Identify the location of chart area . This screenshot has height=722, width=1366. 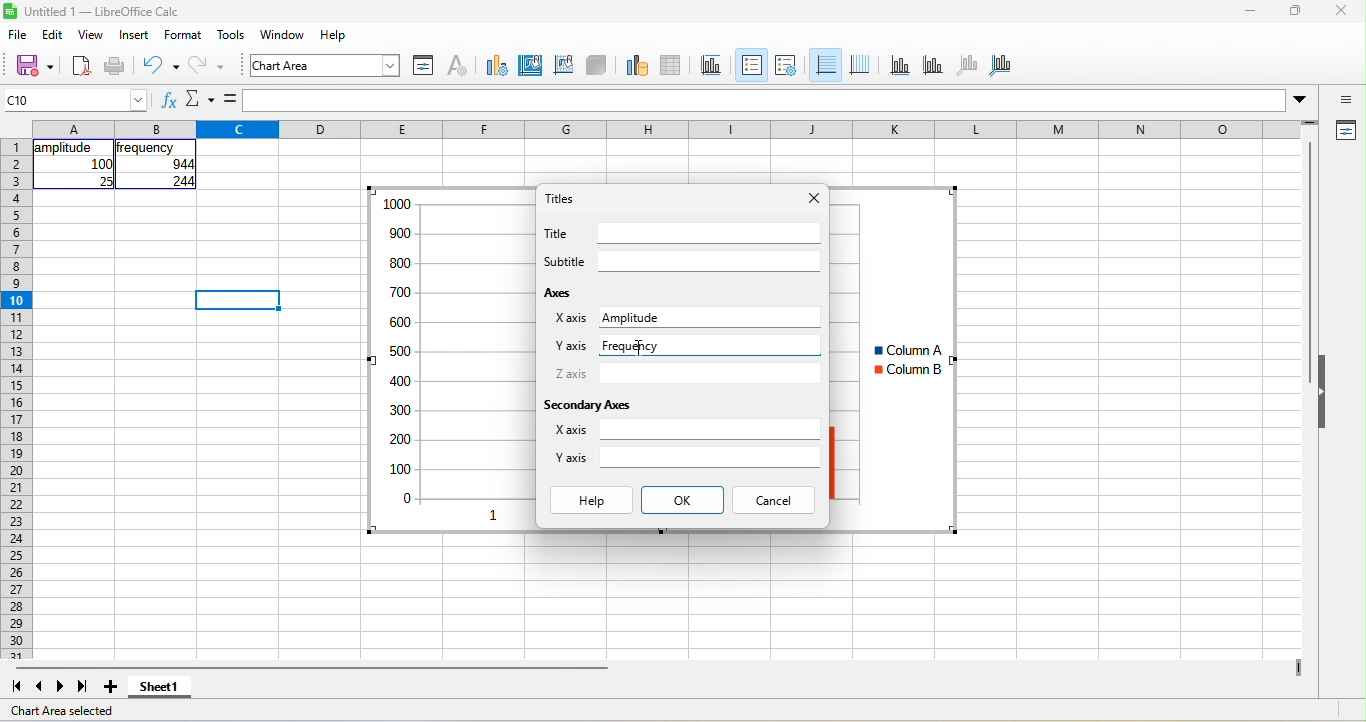
(531, 66).